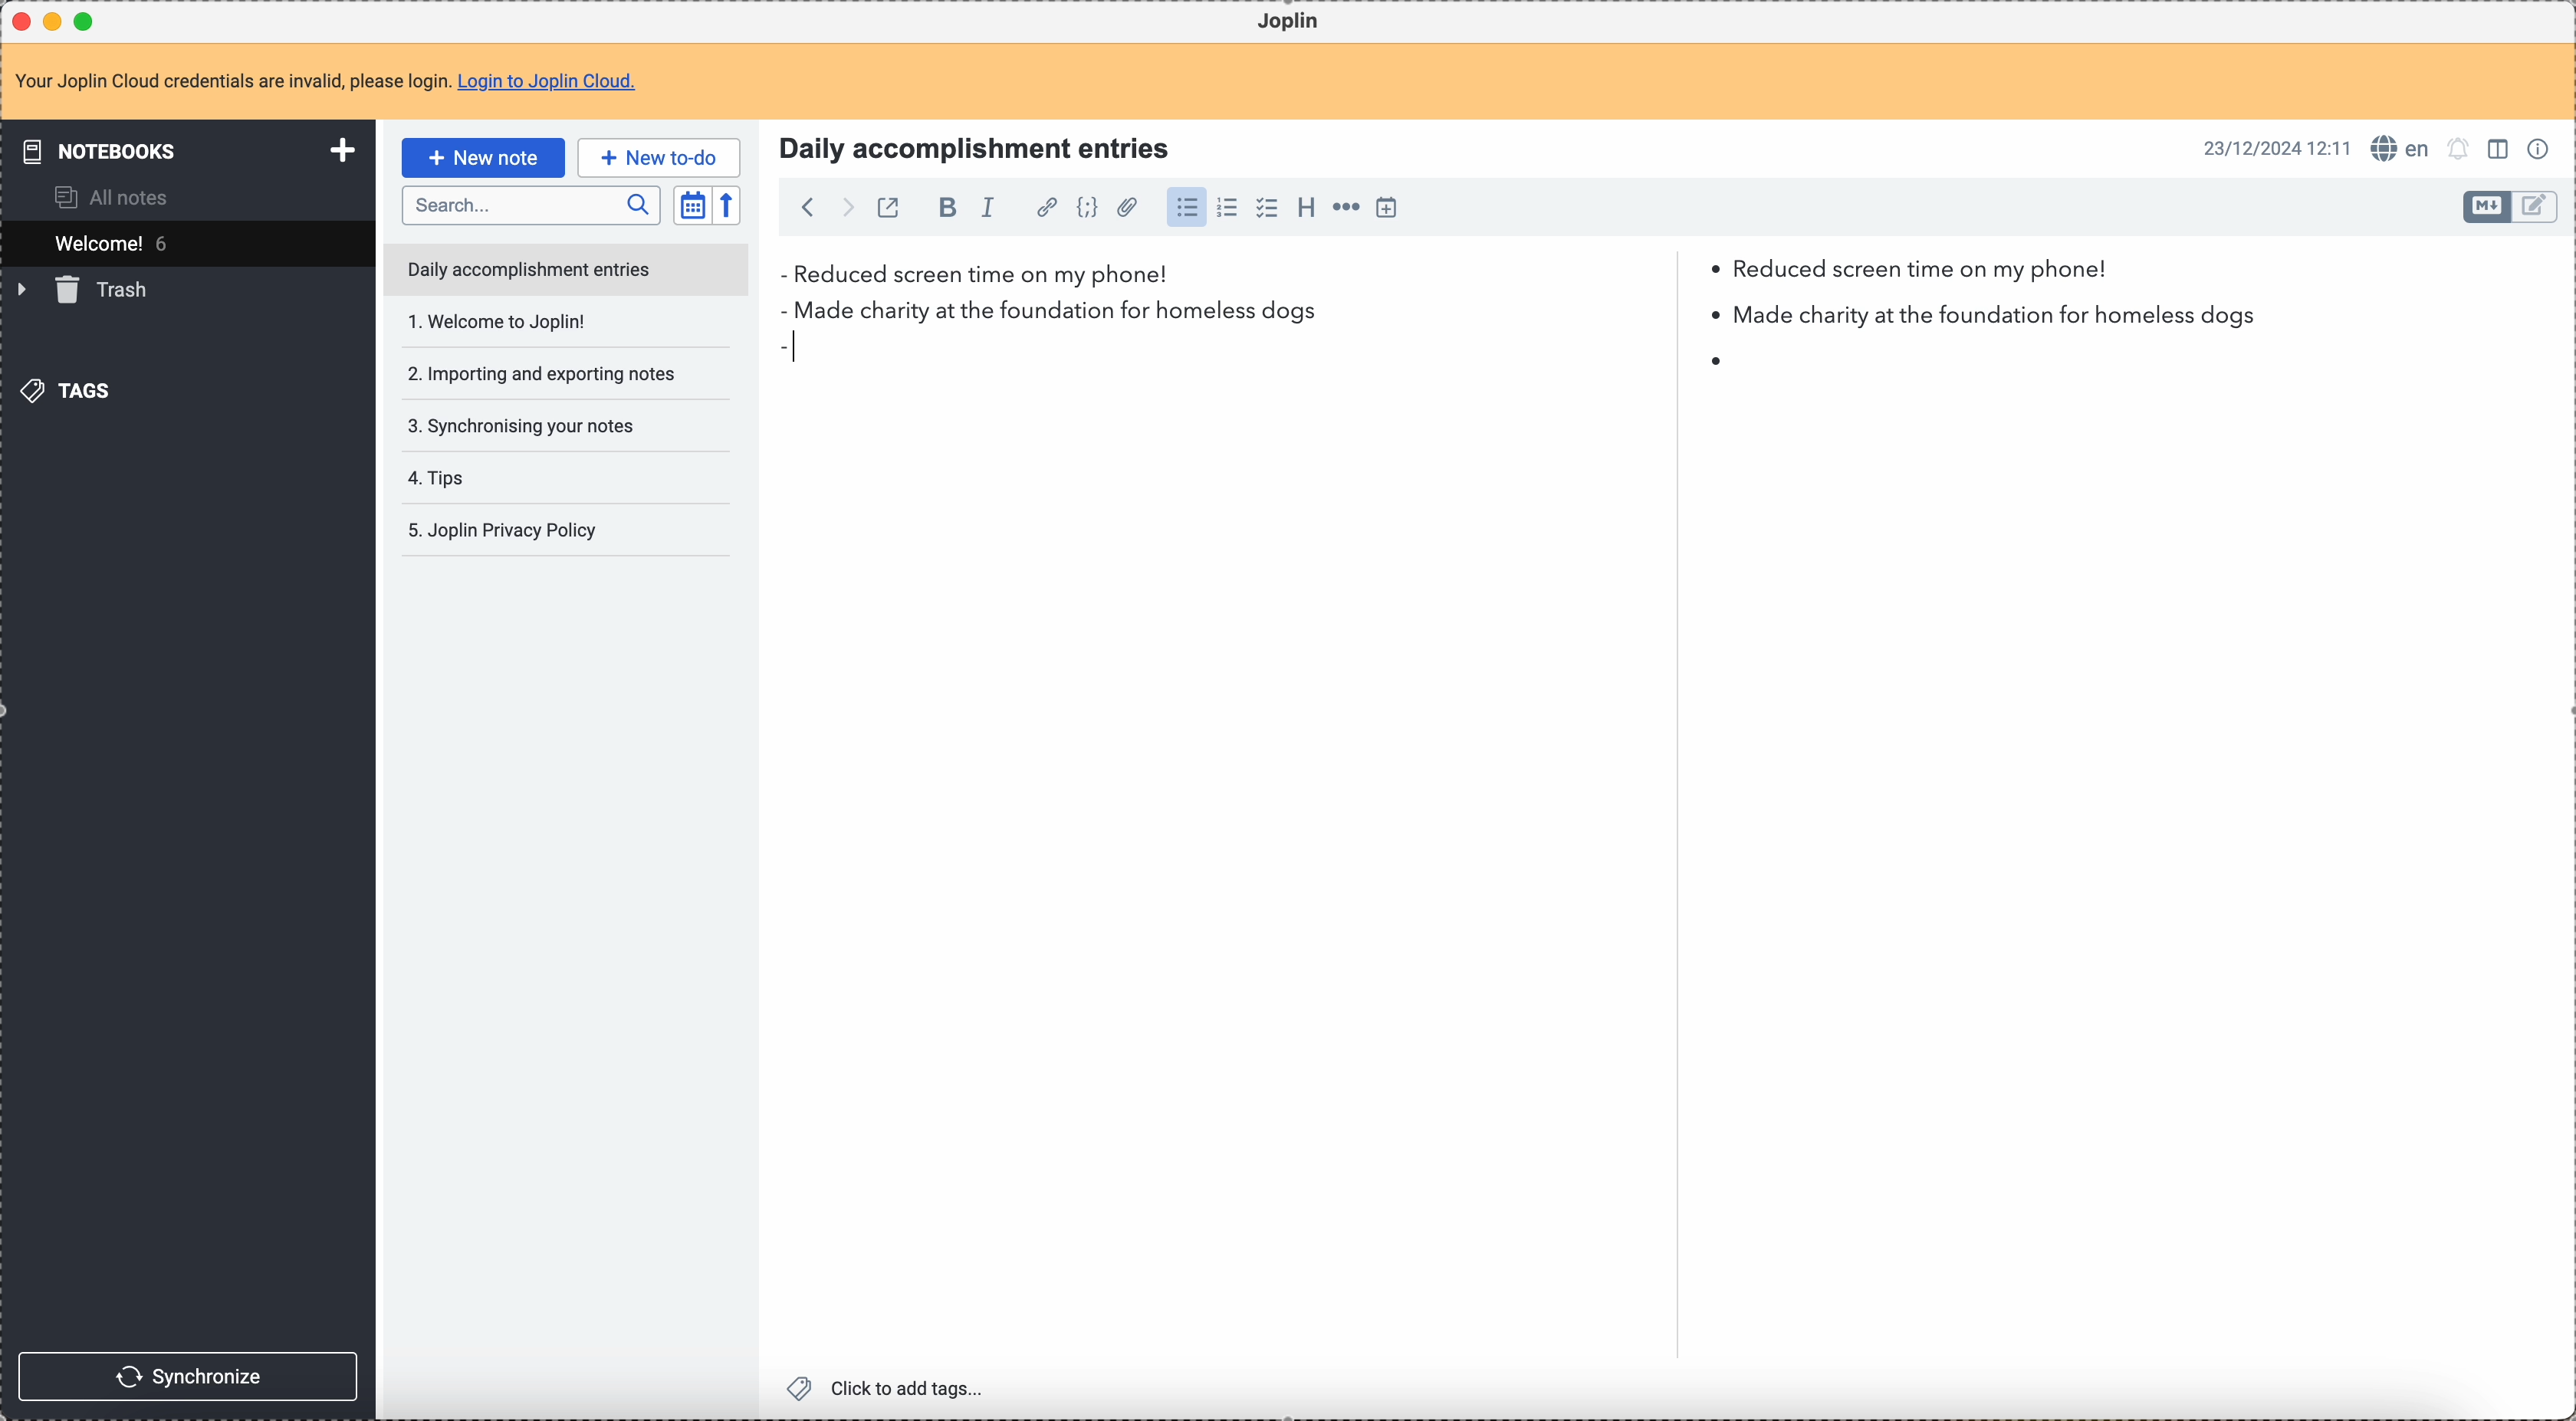 The image size is (2576, 1421). What do you see at coordinates (889, 206) in the screenshot?
I see `toggle external editing` at bounding box center [889, 206].